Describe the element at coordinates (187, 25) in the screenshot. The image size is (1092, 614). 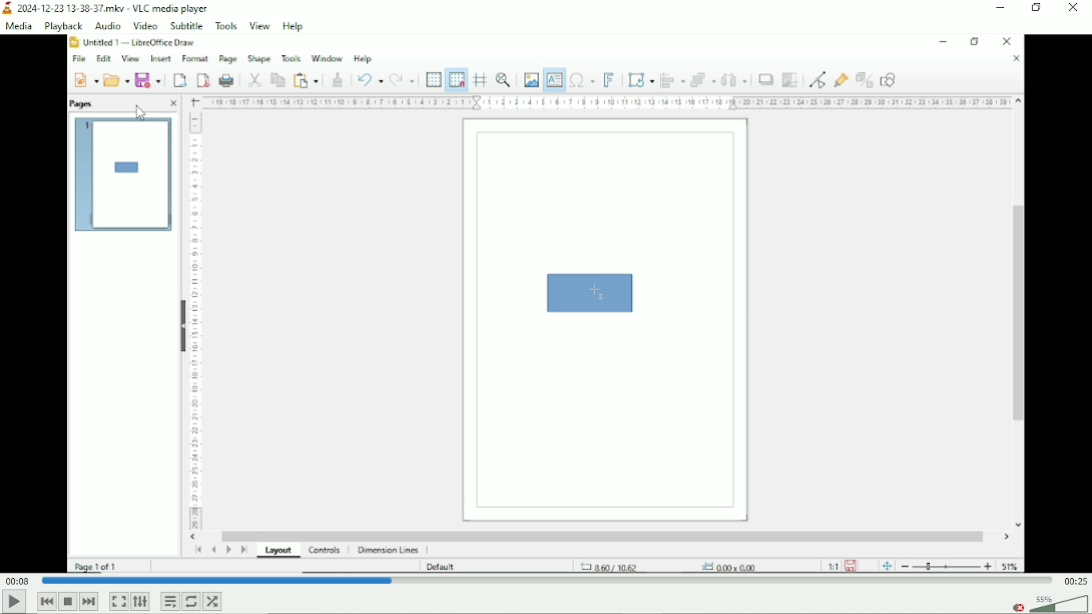
I see `Subtitle` at that location.